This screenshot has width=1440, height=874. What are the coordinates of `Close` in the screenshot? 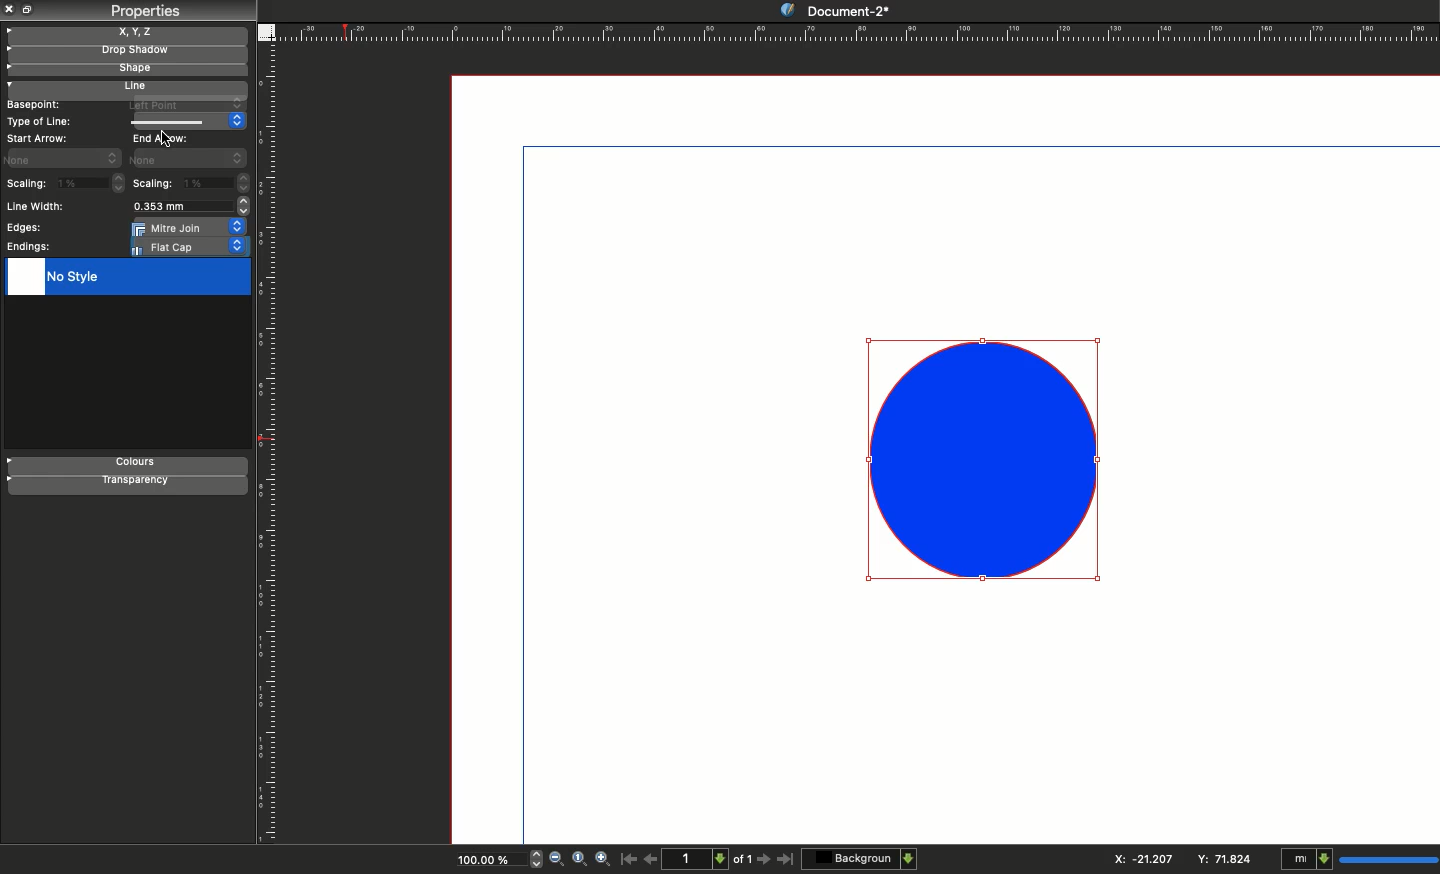 It's located at (10, 9).